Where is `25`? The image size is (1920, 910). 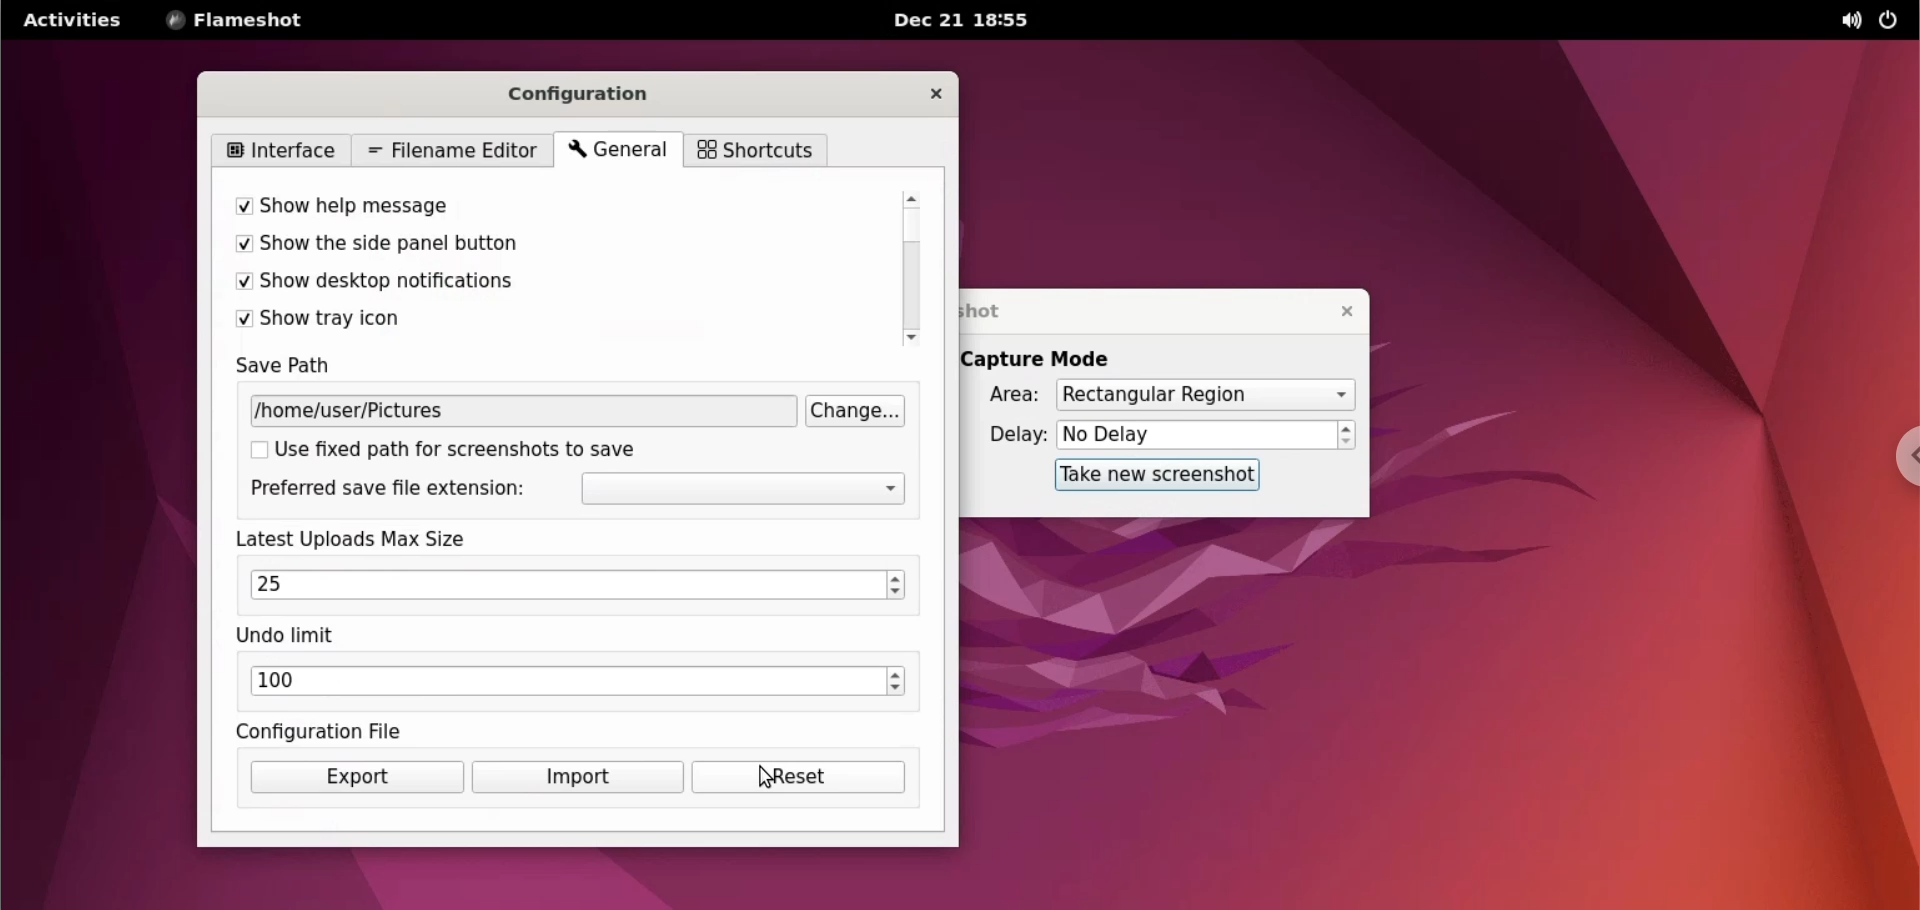 25 is located at coordinates (567, 584).